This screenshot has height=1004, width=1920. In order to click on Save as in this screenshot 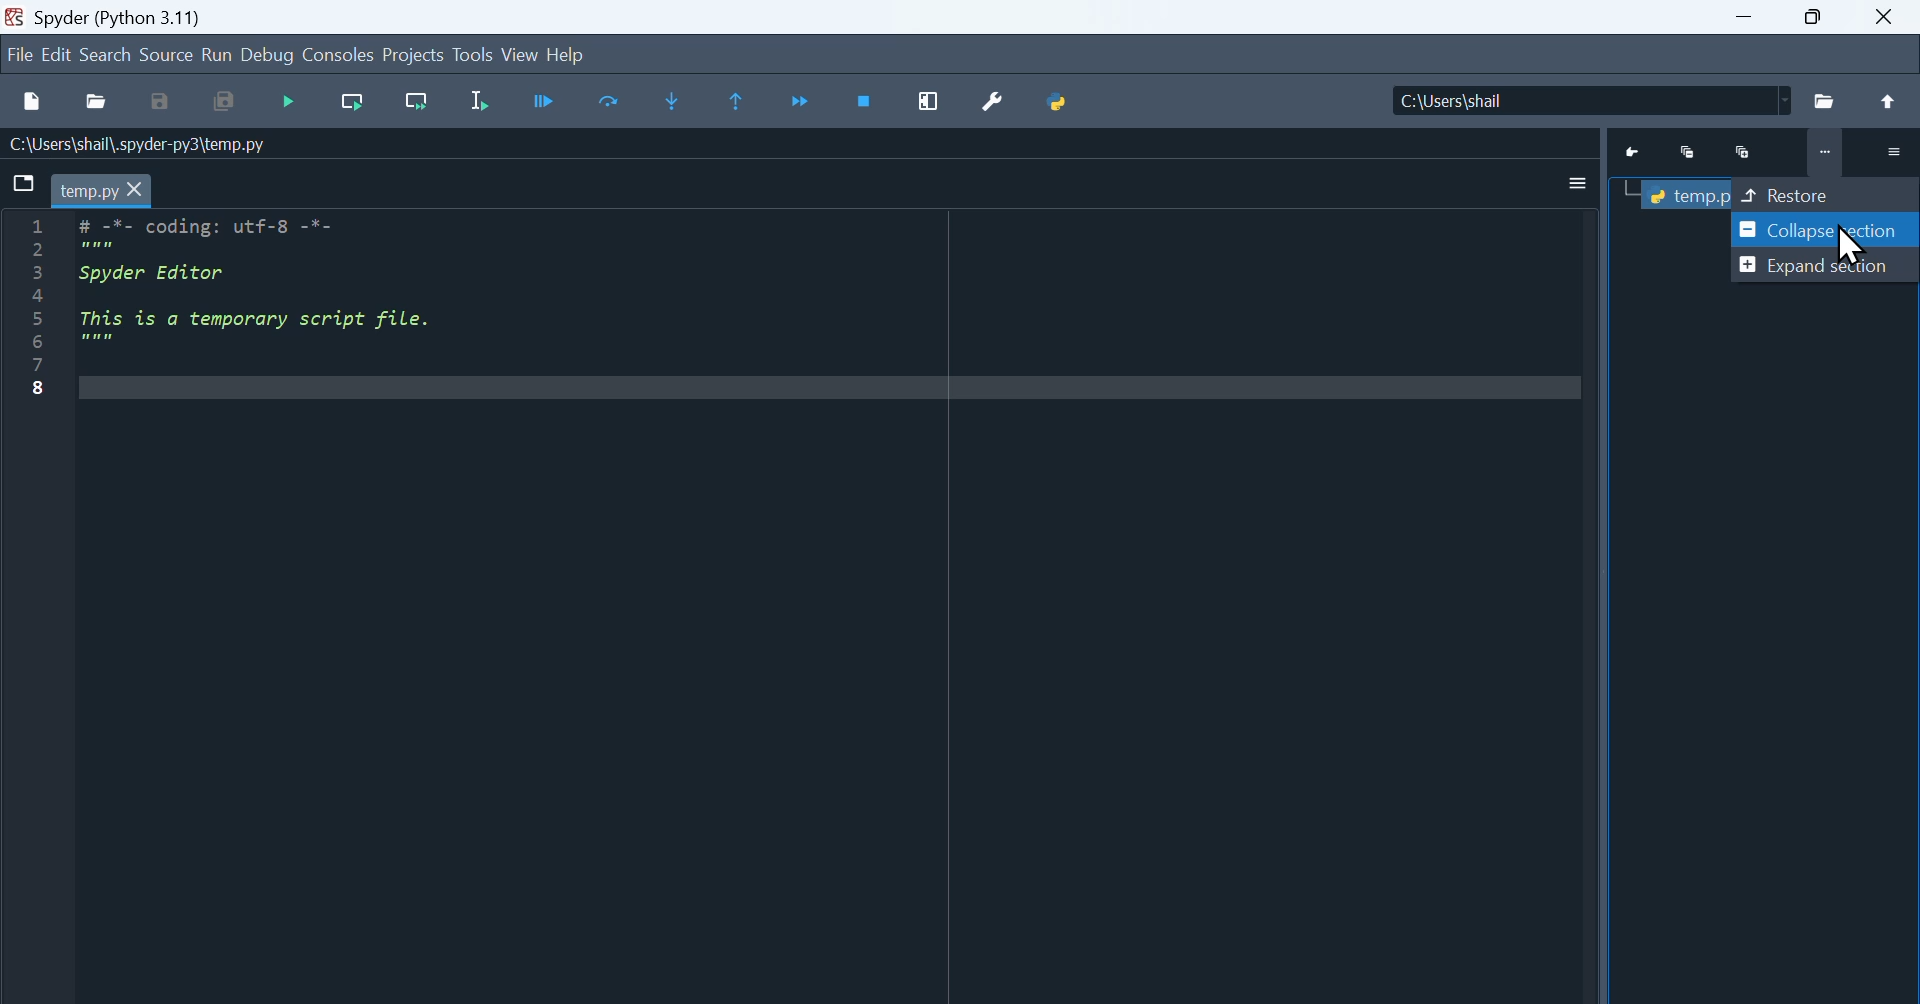, I will do `click(160, 103)`.